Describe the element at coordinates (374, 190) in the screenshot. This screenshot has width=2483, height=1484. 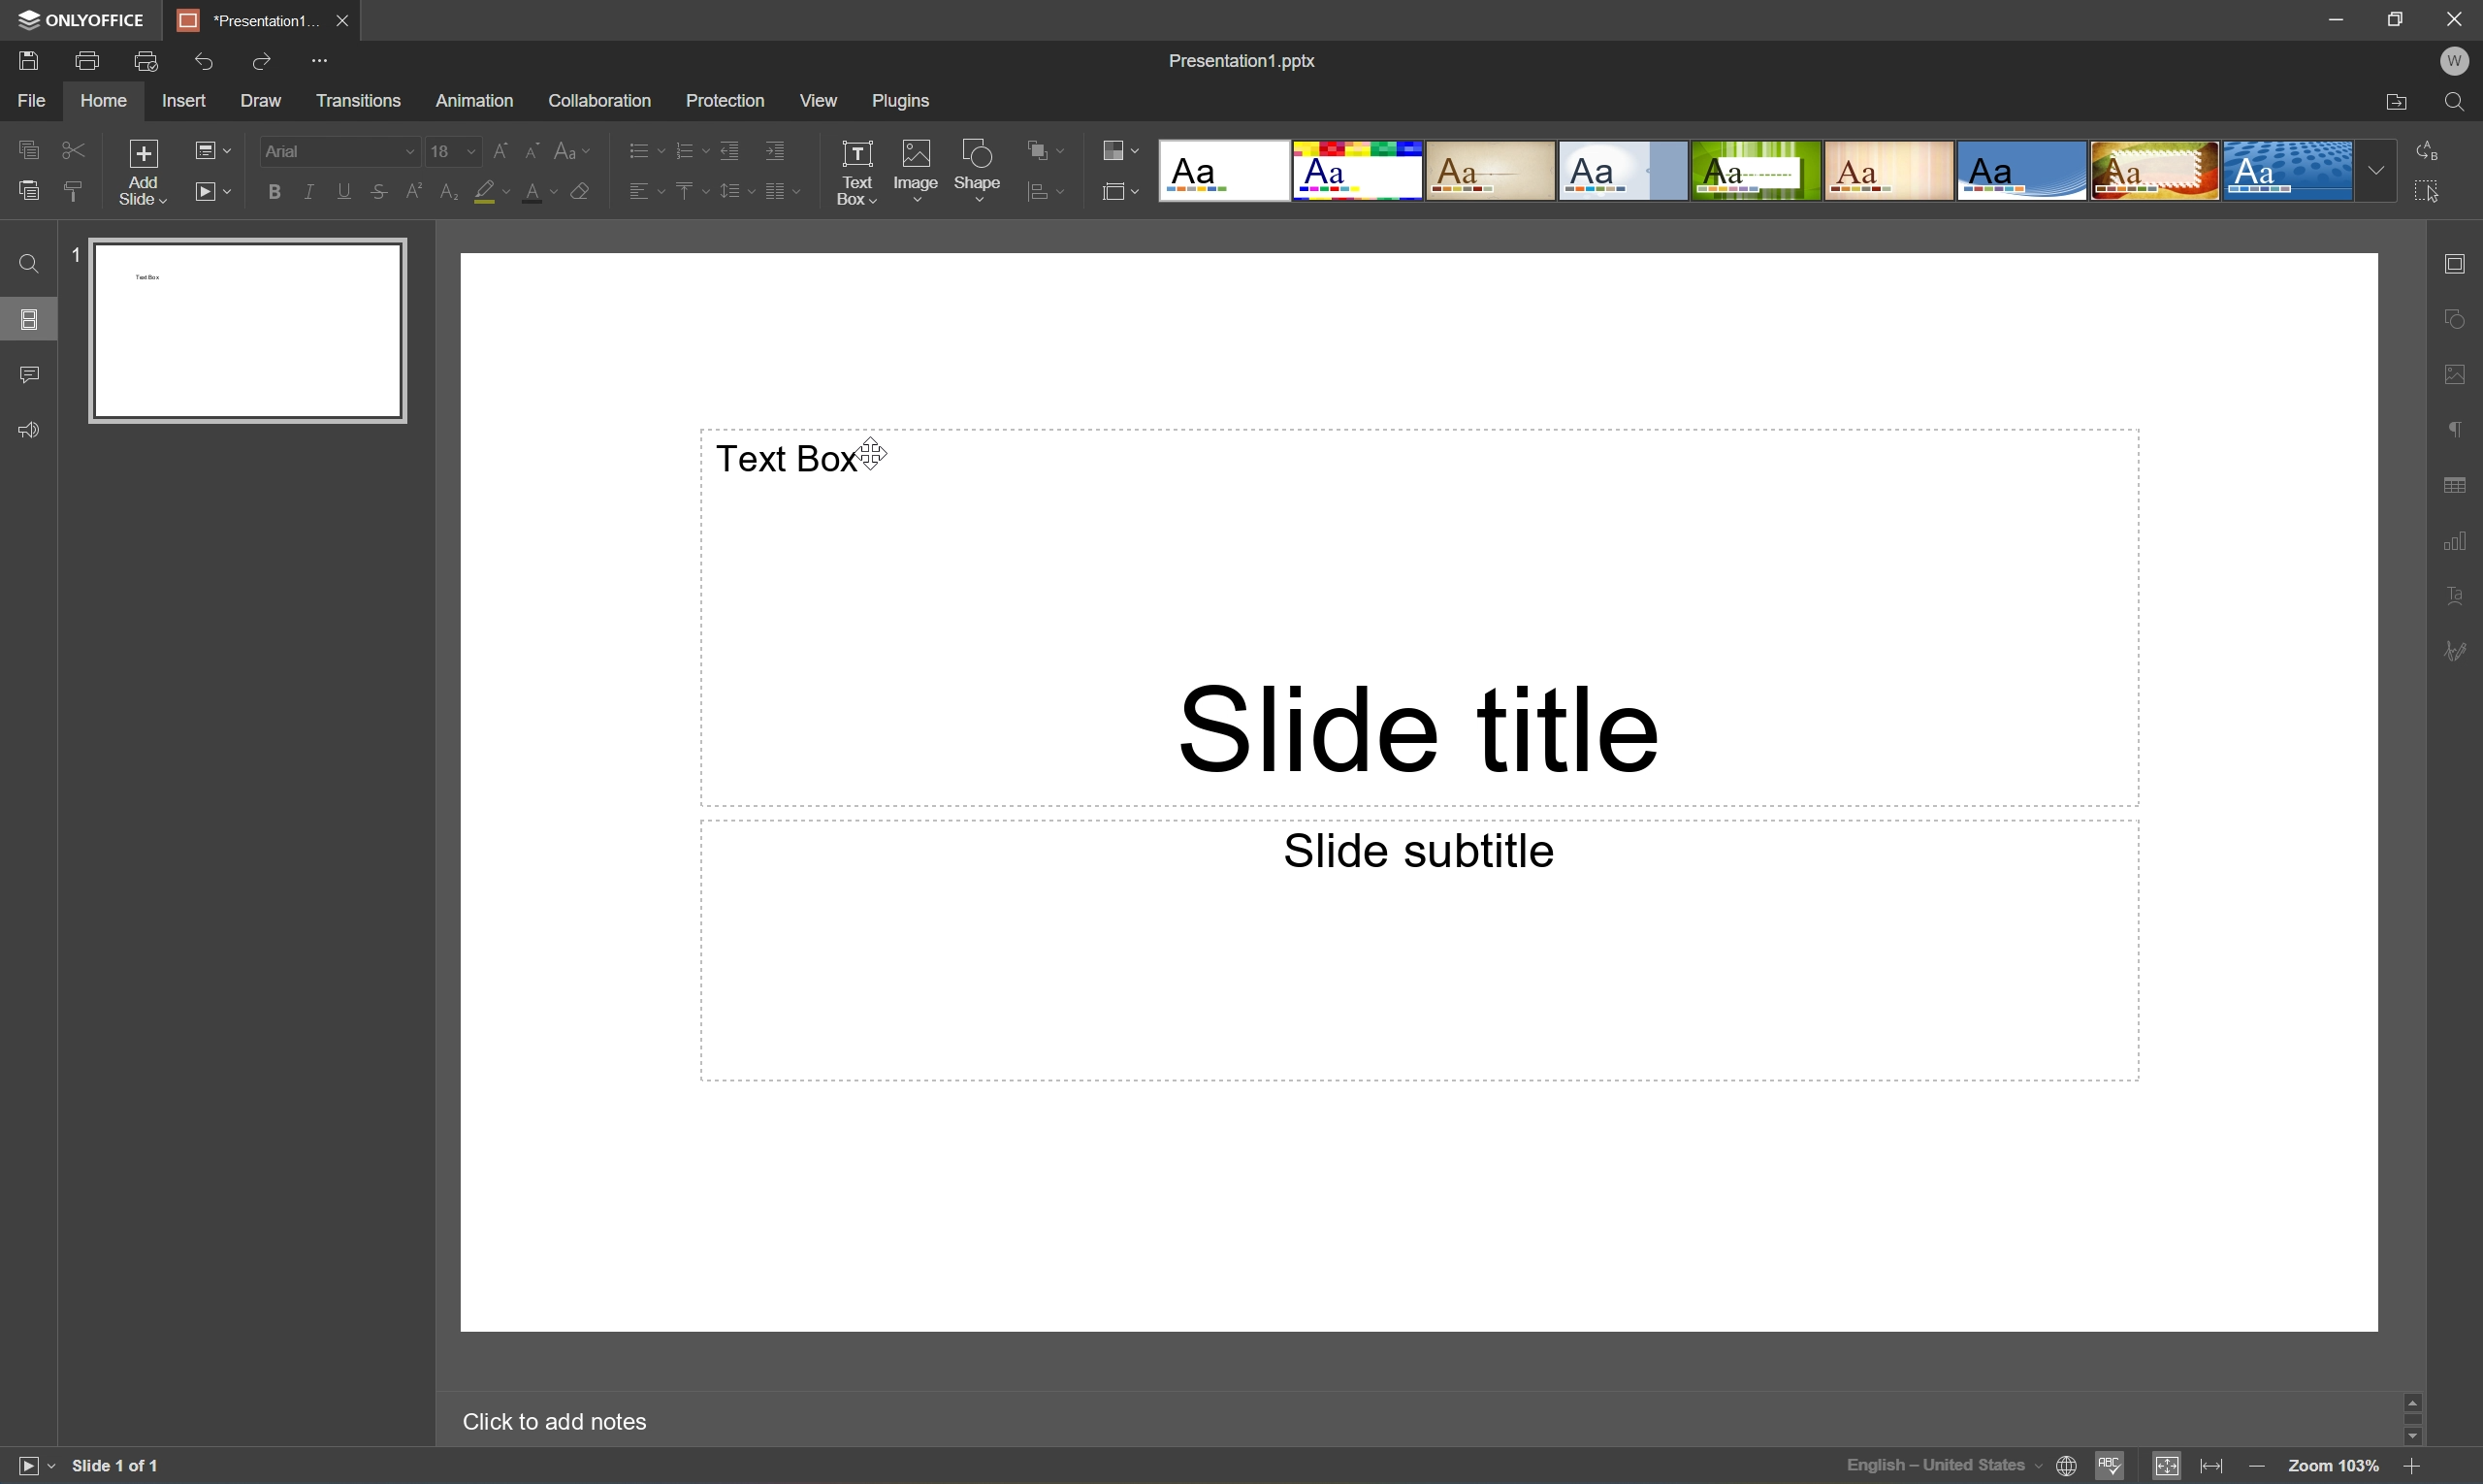
I see `Strikethrough` at that location.